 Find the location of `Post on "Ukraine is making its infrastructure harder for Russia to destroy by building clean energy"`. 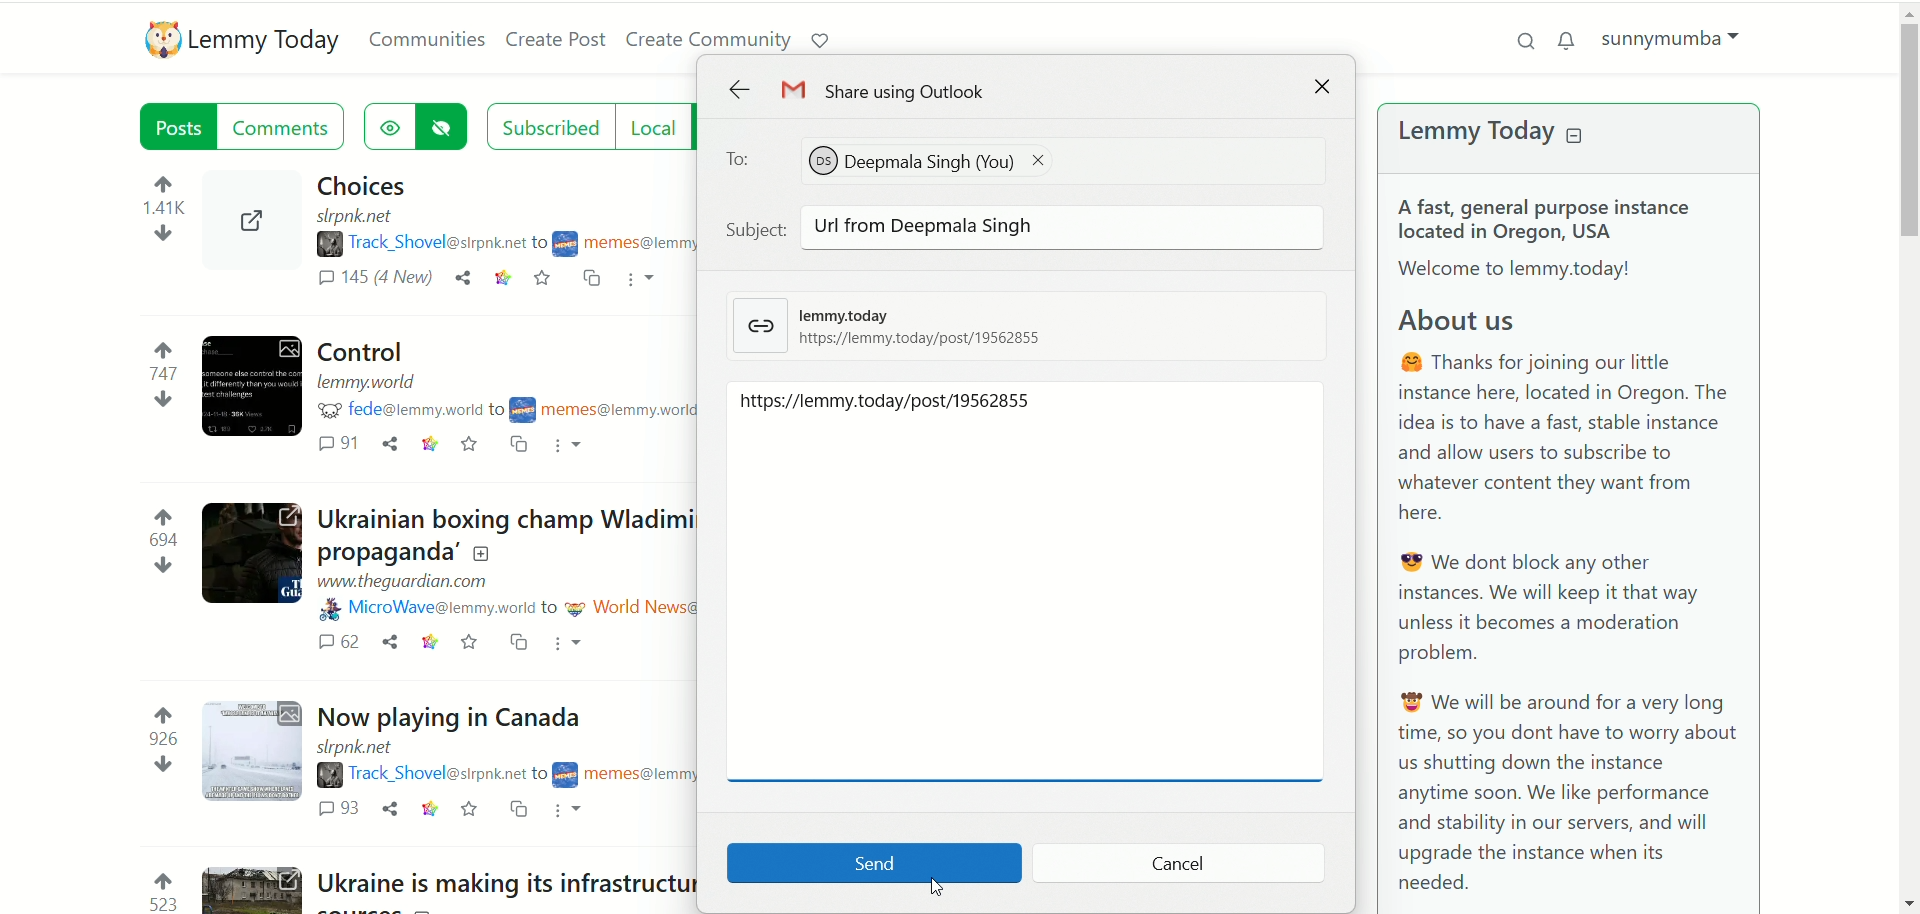

Post on "Ukraine is making its infrastructure harder for Russia to destroy by building clean energy" is located at coordinates (507, 881).